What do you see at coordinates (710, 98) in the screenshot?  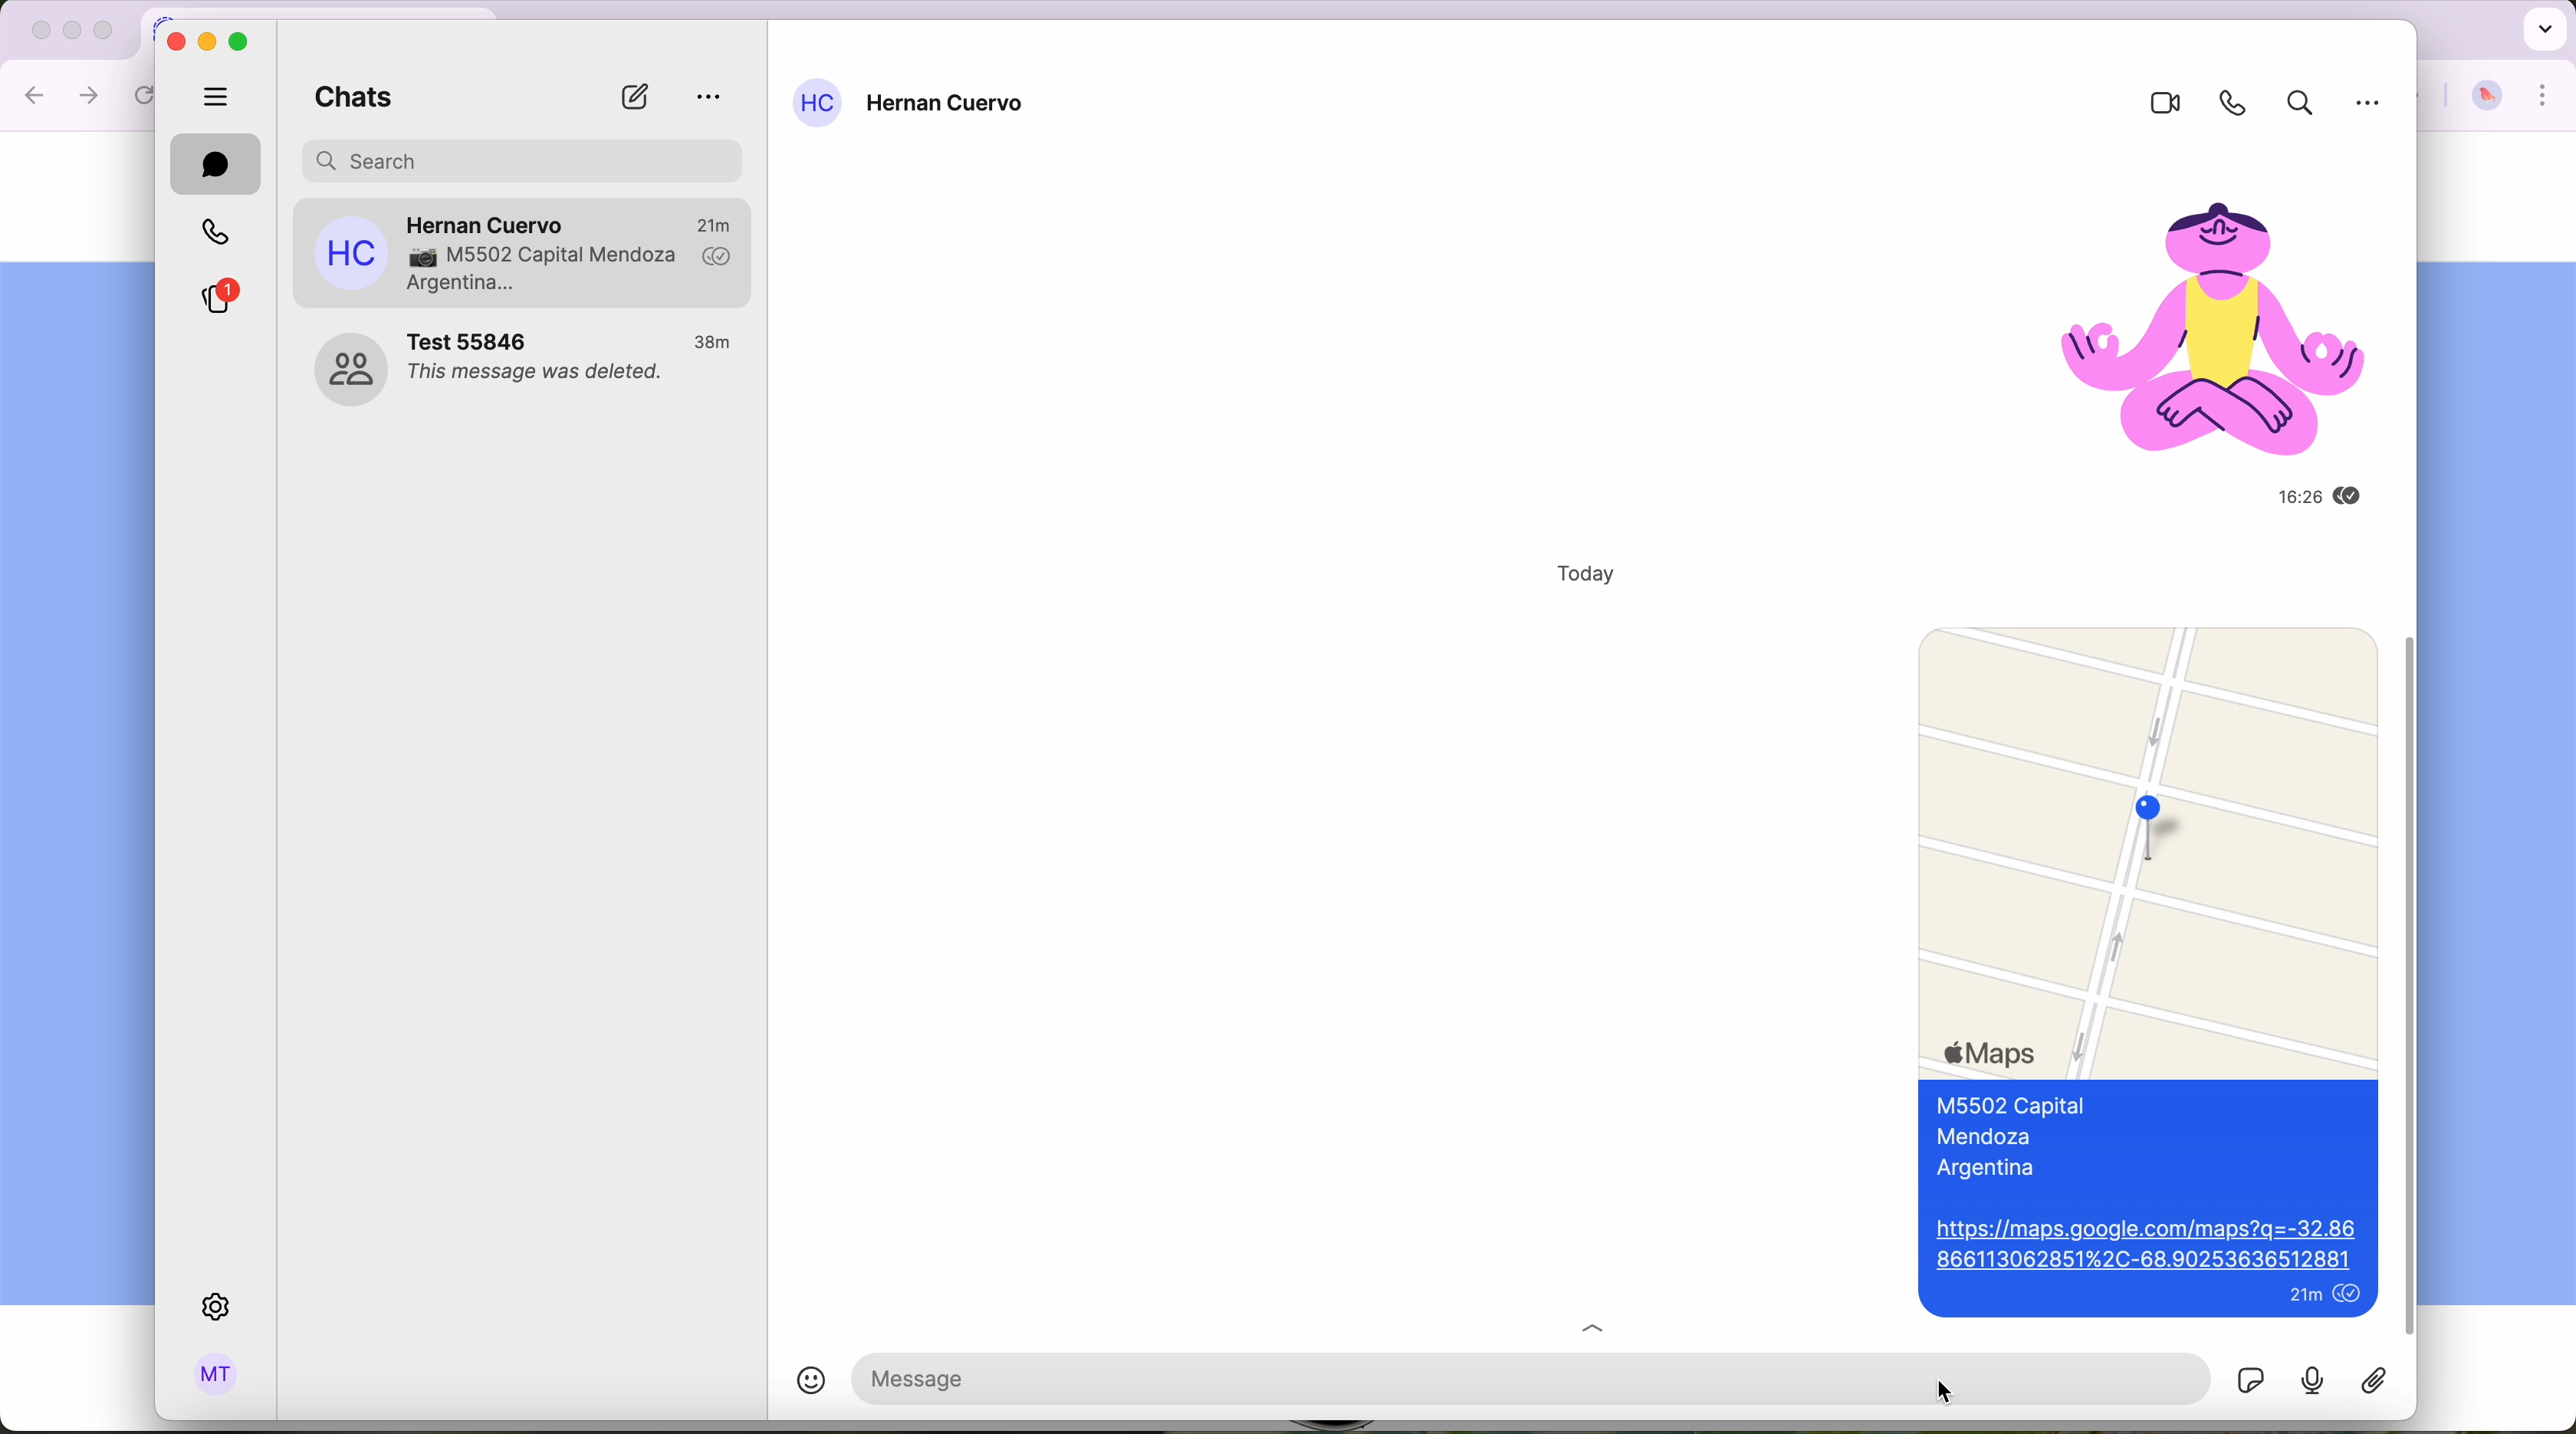 I see `options` at bounding box center [710, 98].